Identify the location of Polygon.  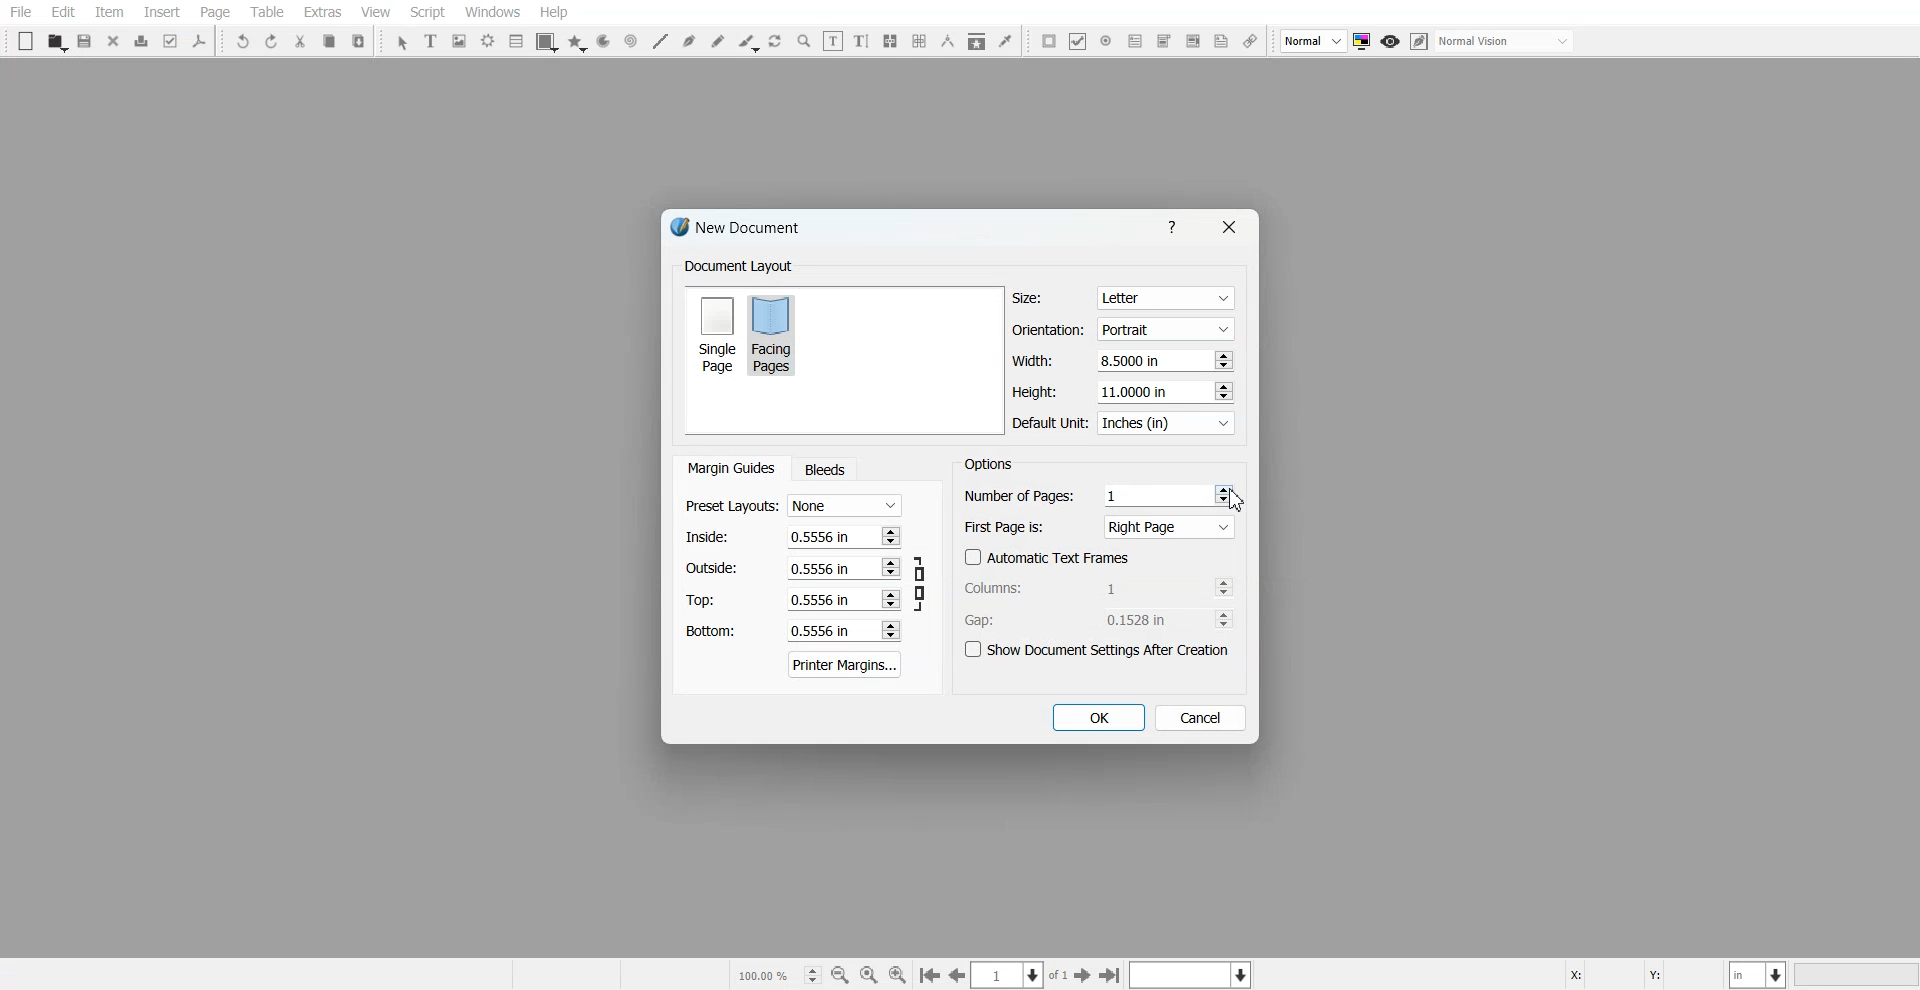
(577, 43).